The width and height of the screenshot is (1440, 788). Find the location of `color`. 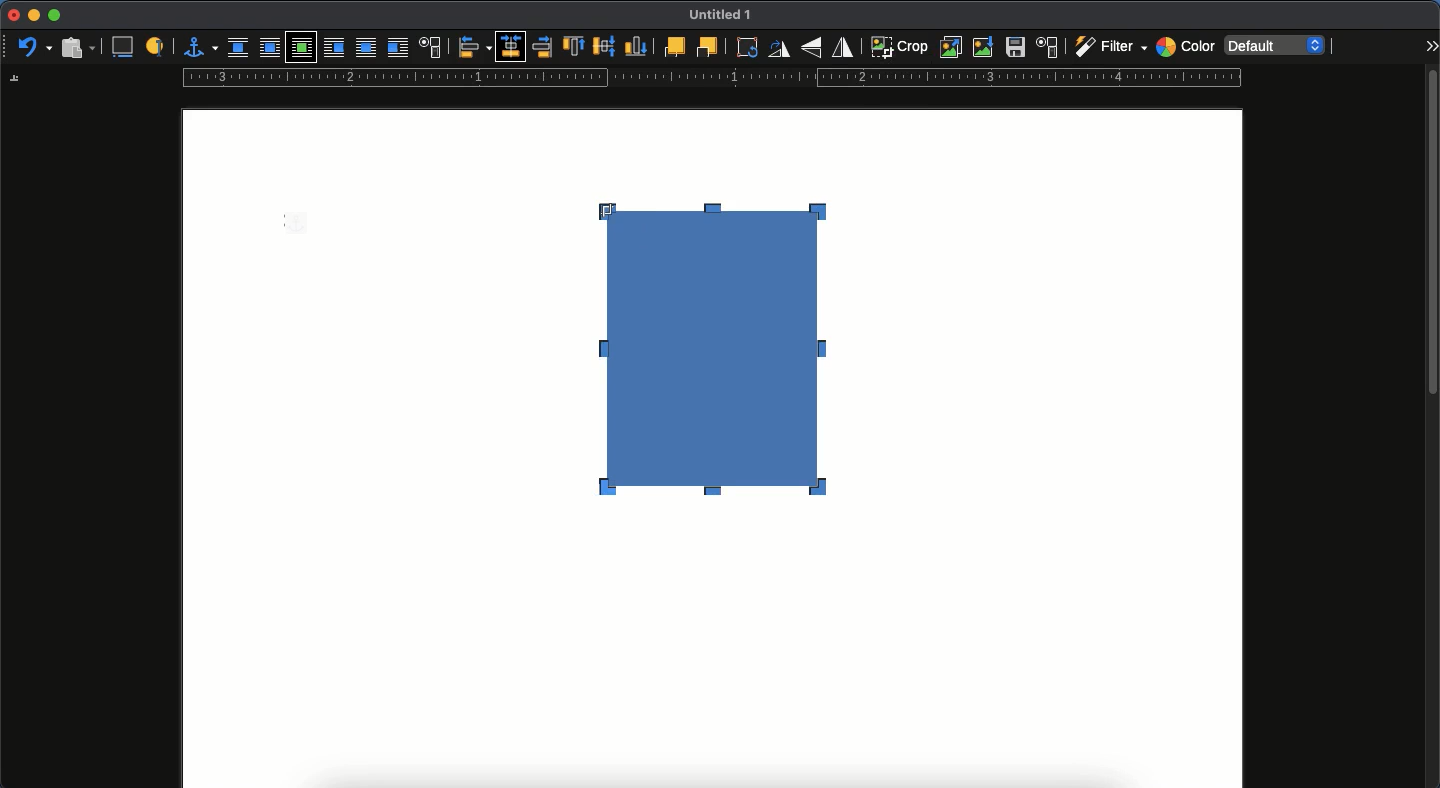

color is located at coordinates (1185, 49).